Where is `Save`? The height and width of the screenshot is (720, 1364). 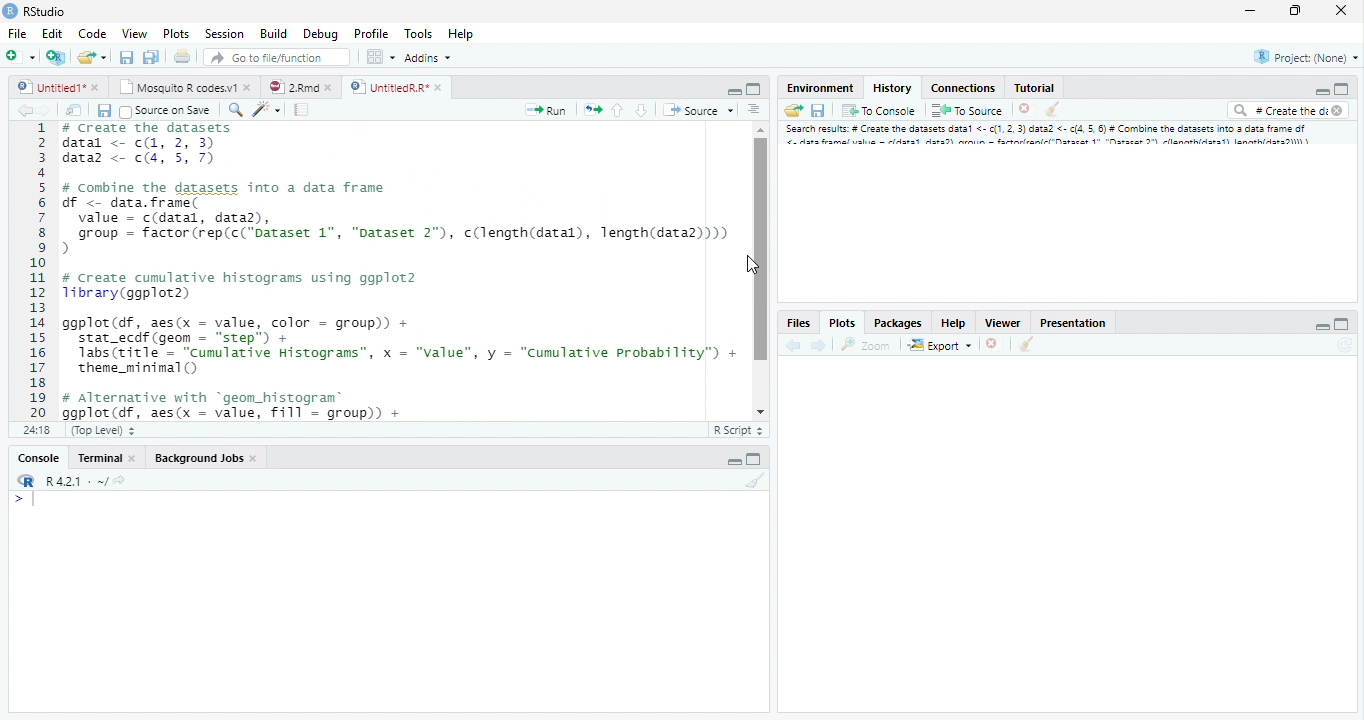 Save is located at coordinates (822, 109).